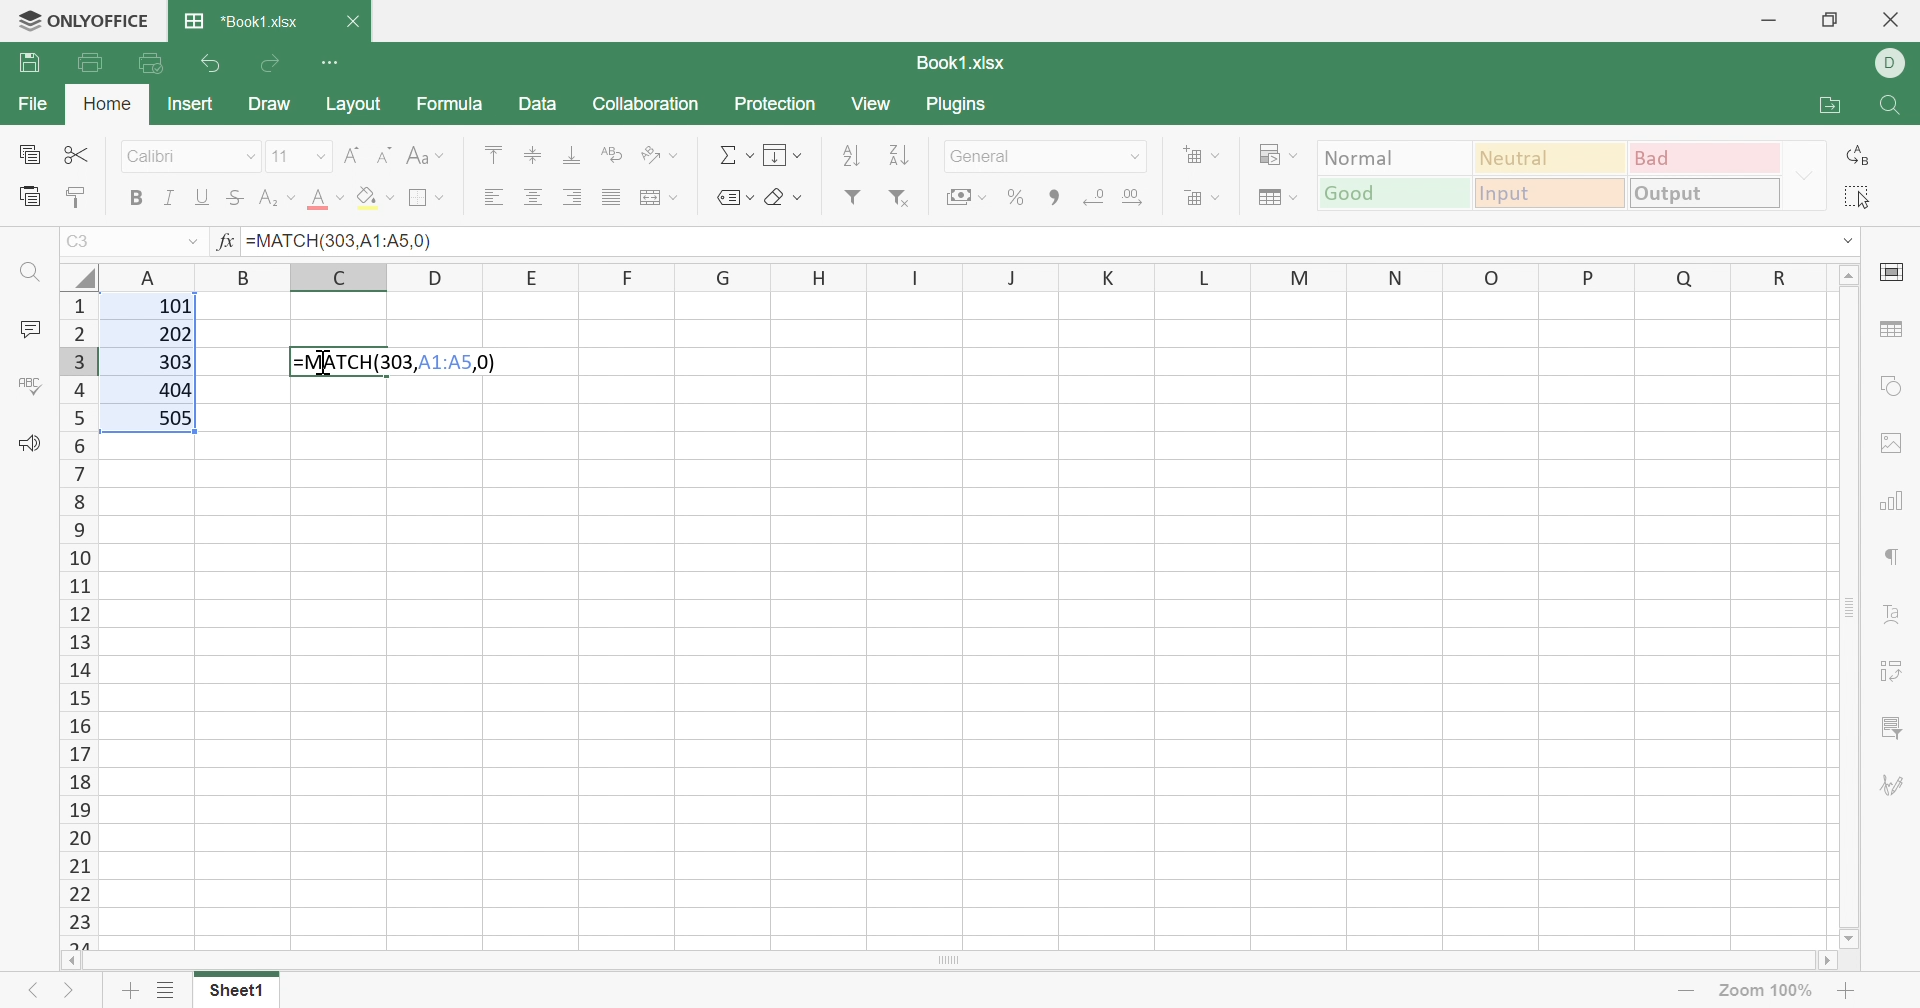  Describe the element at coordinates (154, 62) in the screenshot. I see `Quick print` at that location.